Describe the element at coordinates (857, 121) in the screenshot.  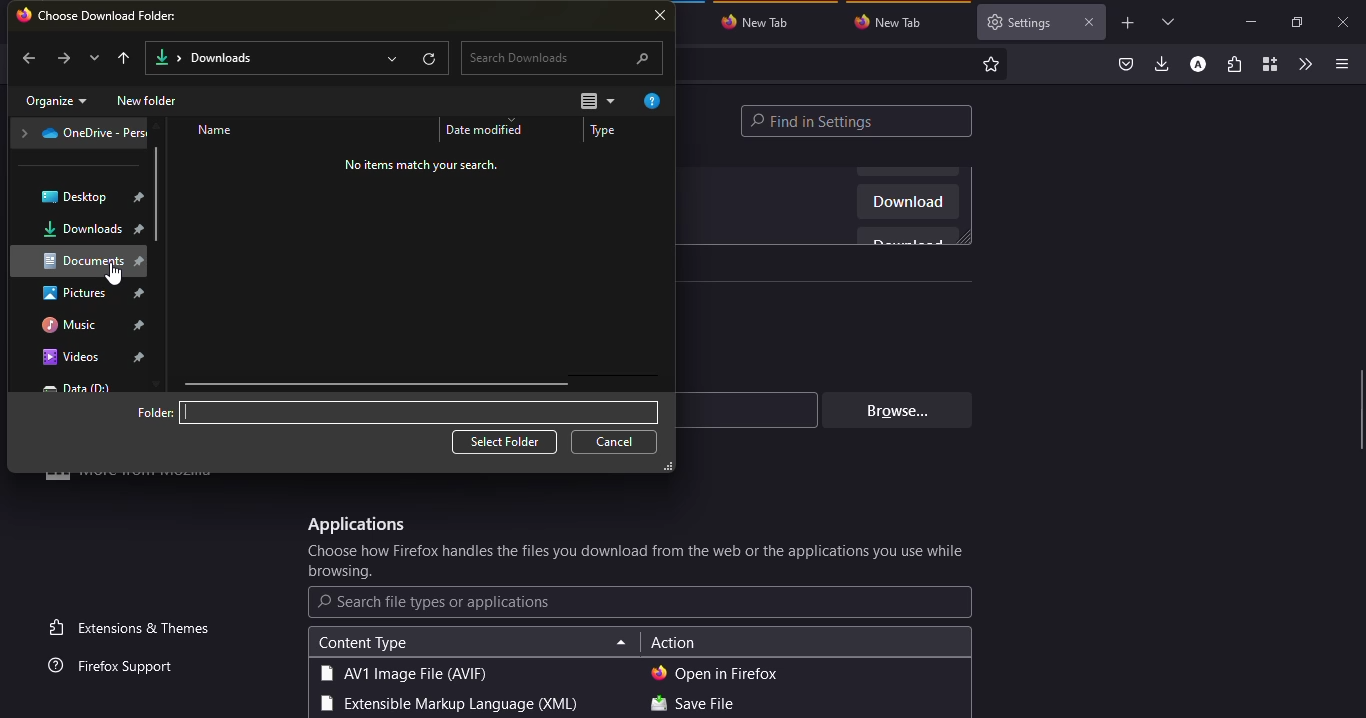
I see `find` at that location.